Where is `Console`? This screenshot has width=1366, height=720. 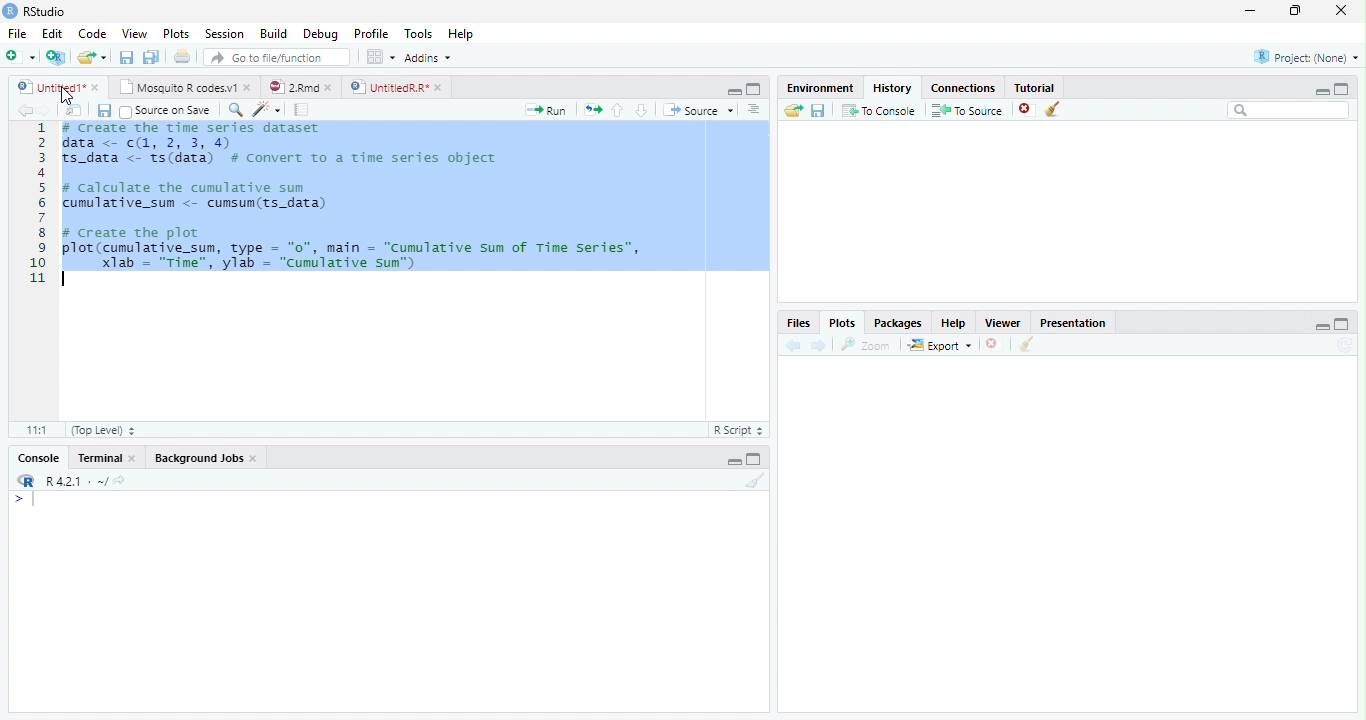
Console is located at coordinates (38, 456).